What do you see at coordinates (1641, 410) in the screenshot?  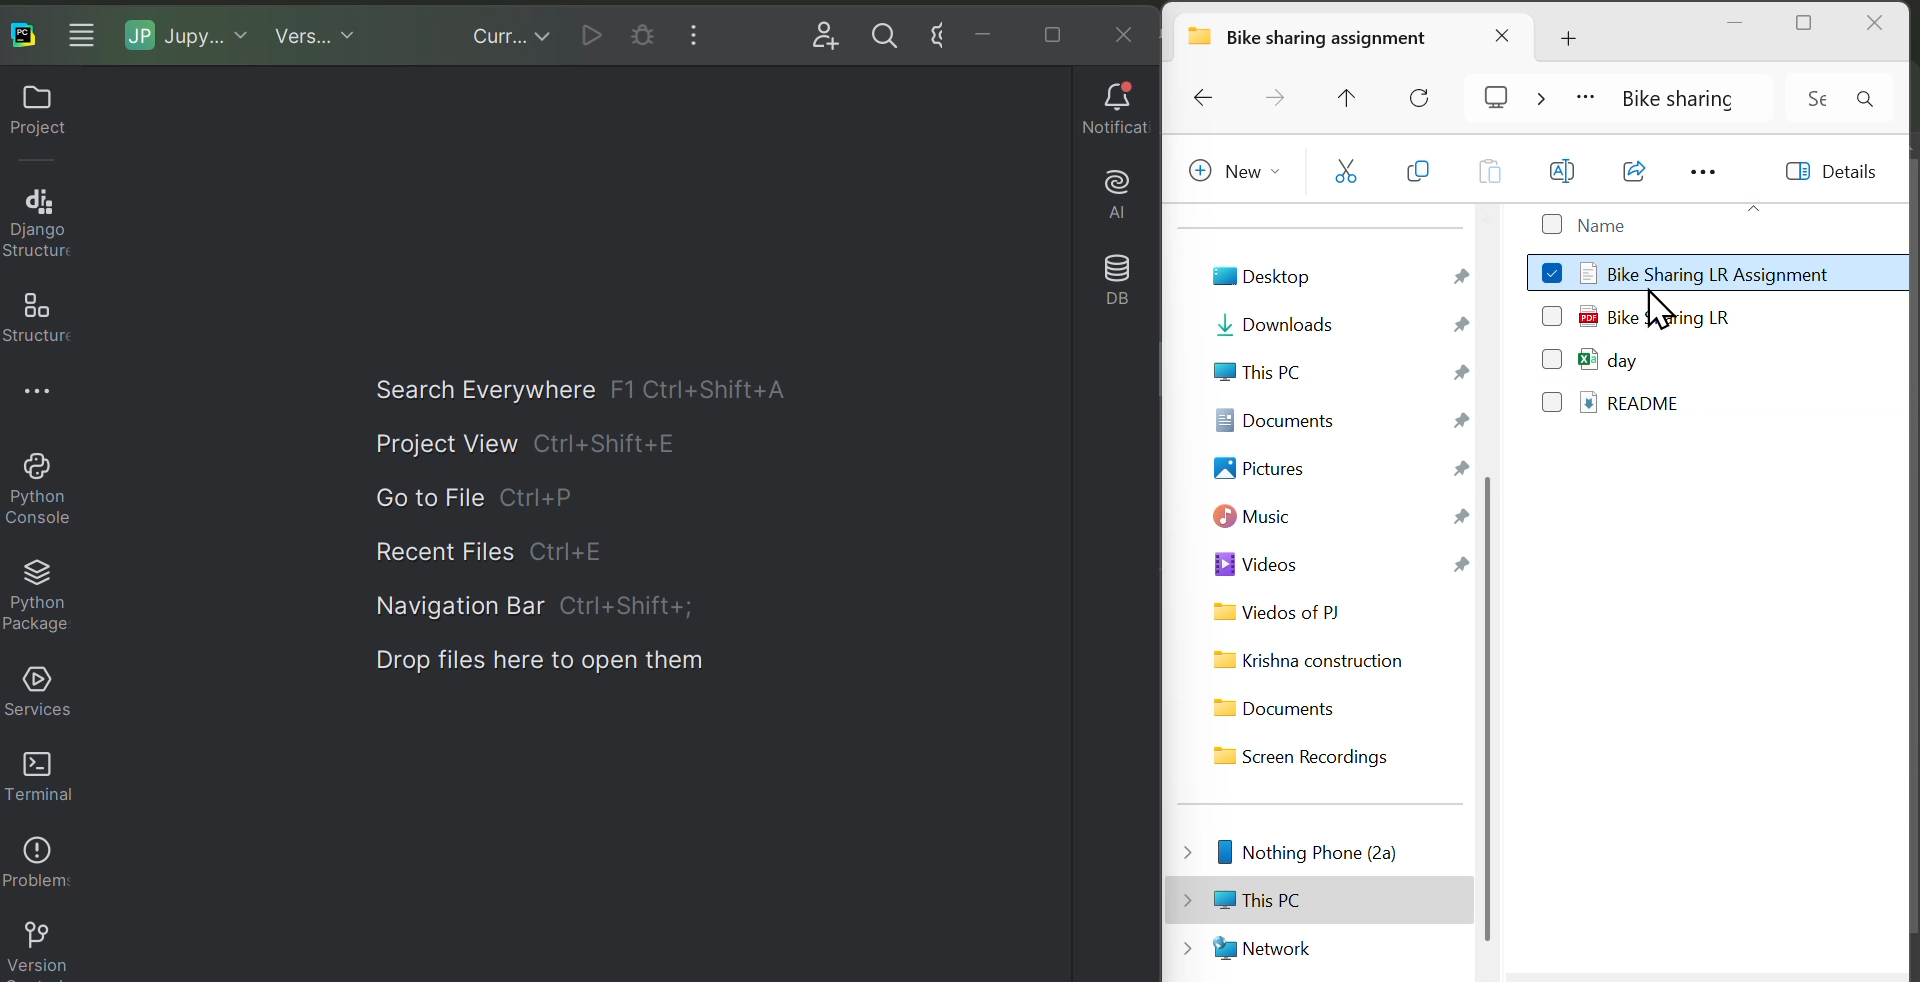 I see `README` at bounding box center [1641, 410].